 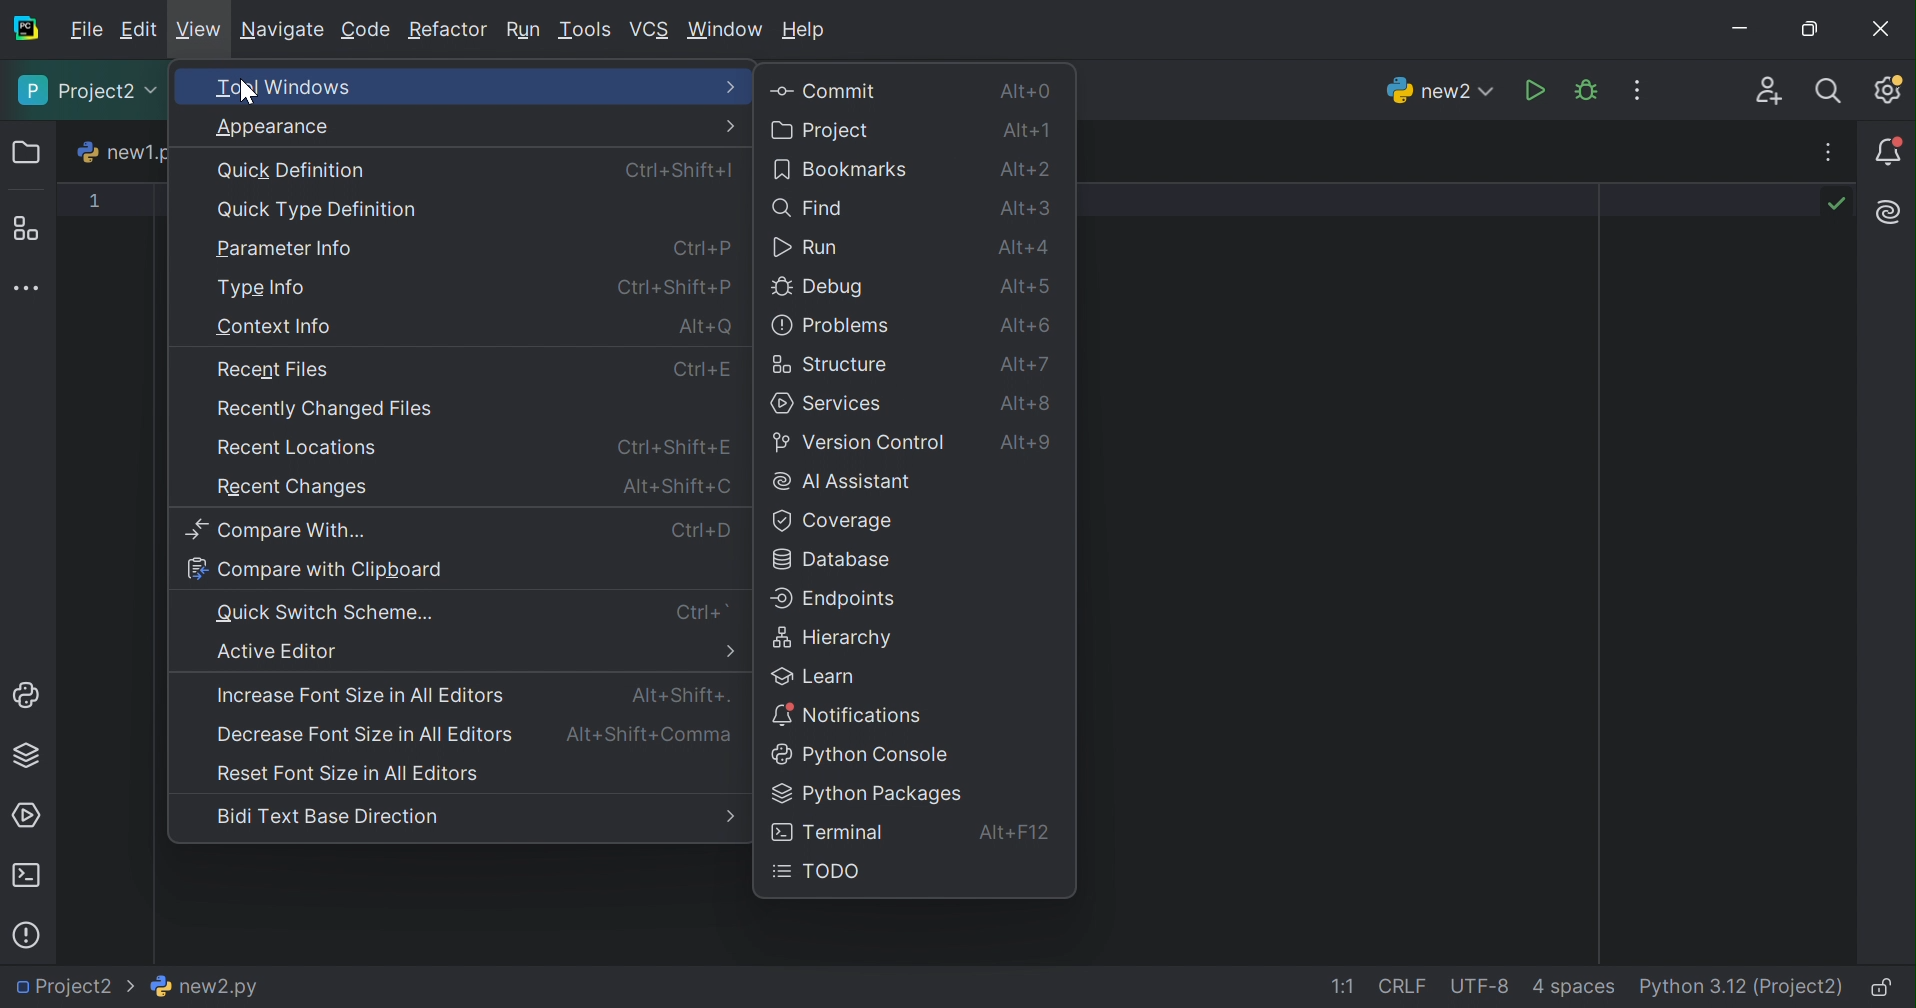 What do you see at coordinates (867, 794) in the screenshot?
I see `Python packages` at bounding box center [867, 794].